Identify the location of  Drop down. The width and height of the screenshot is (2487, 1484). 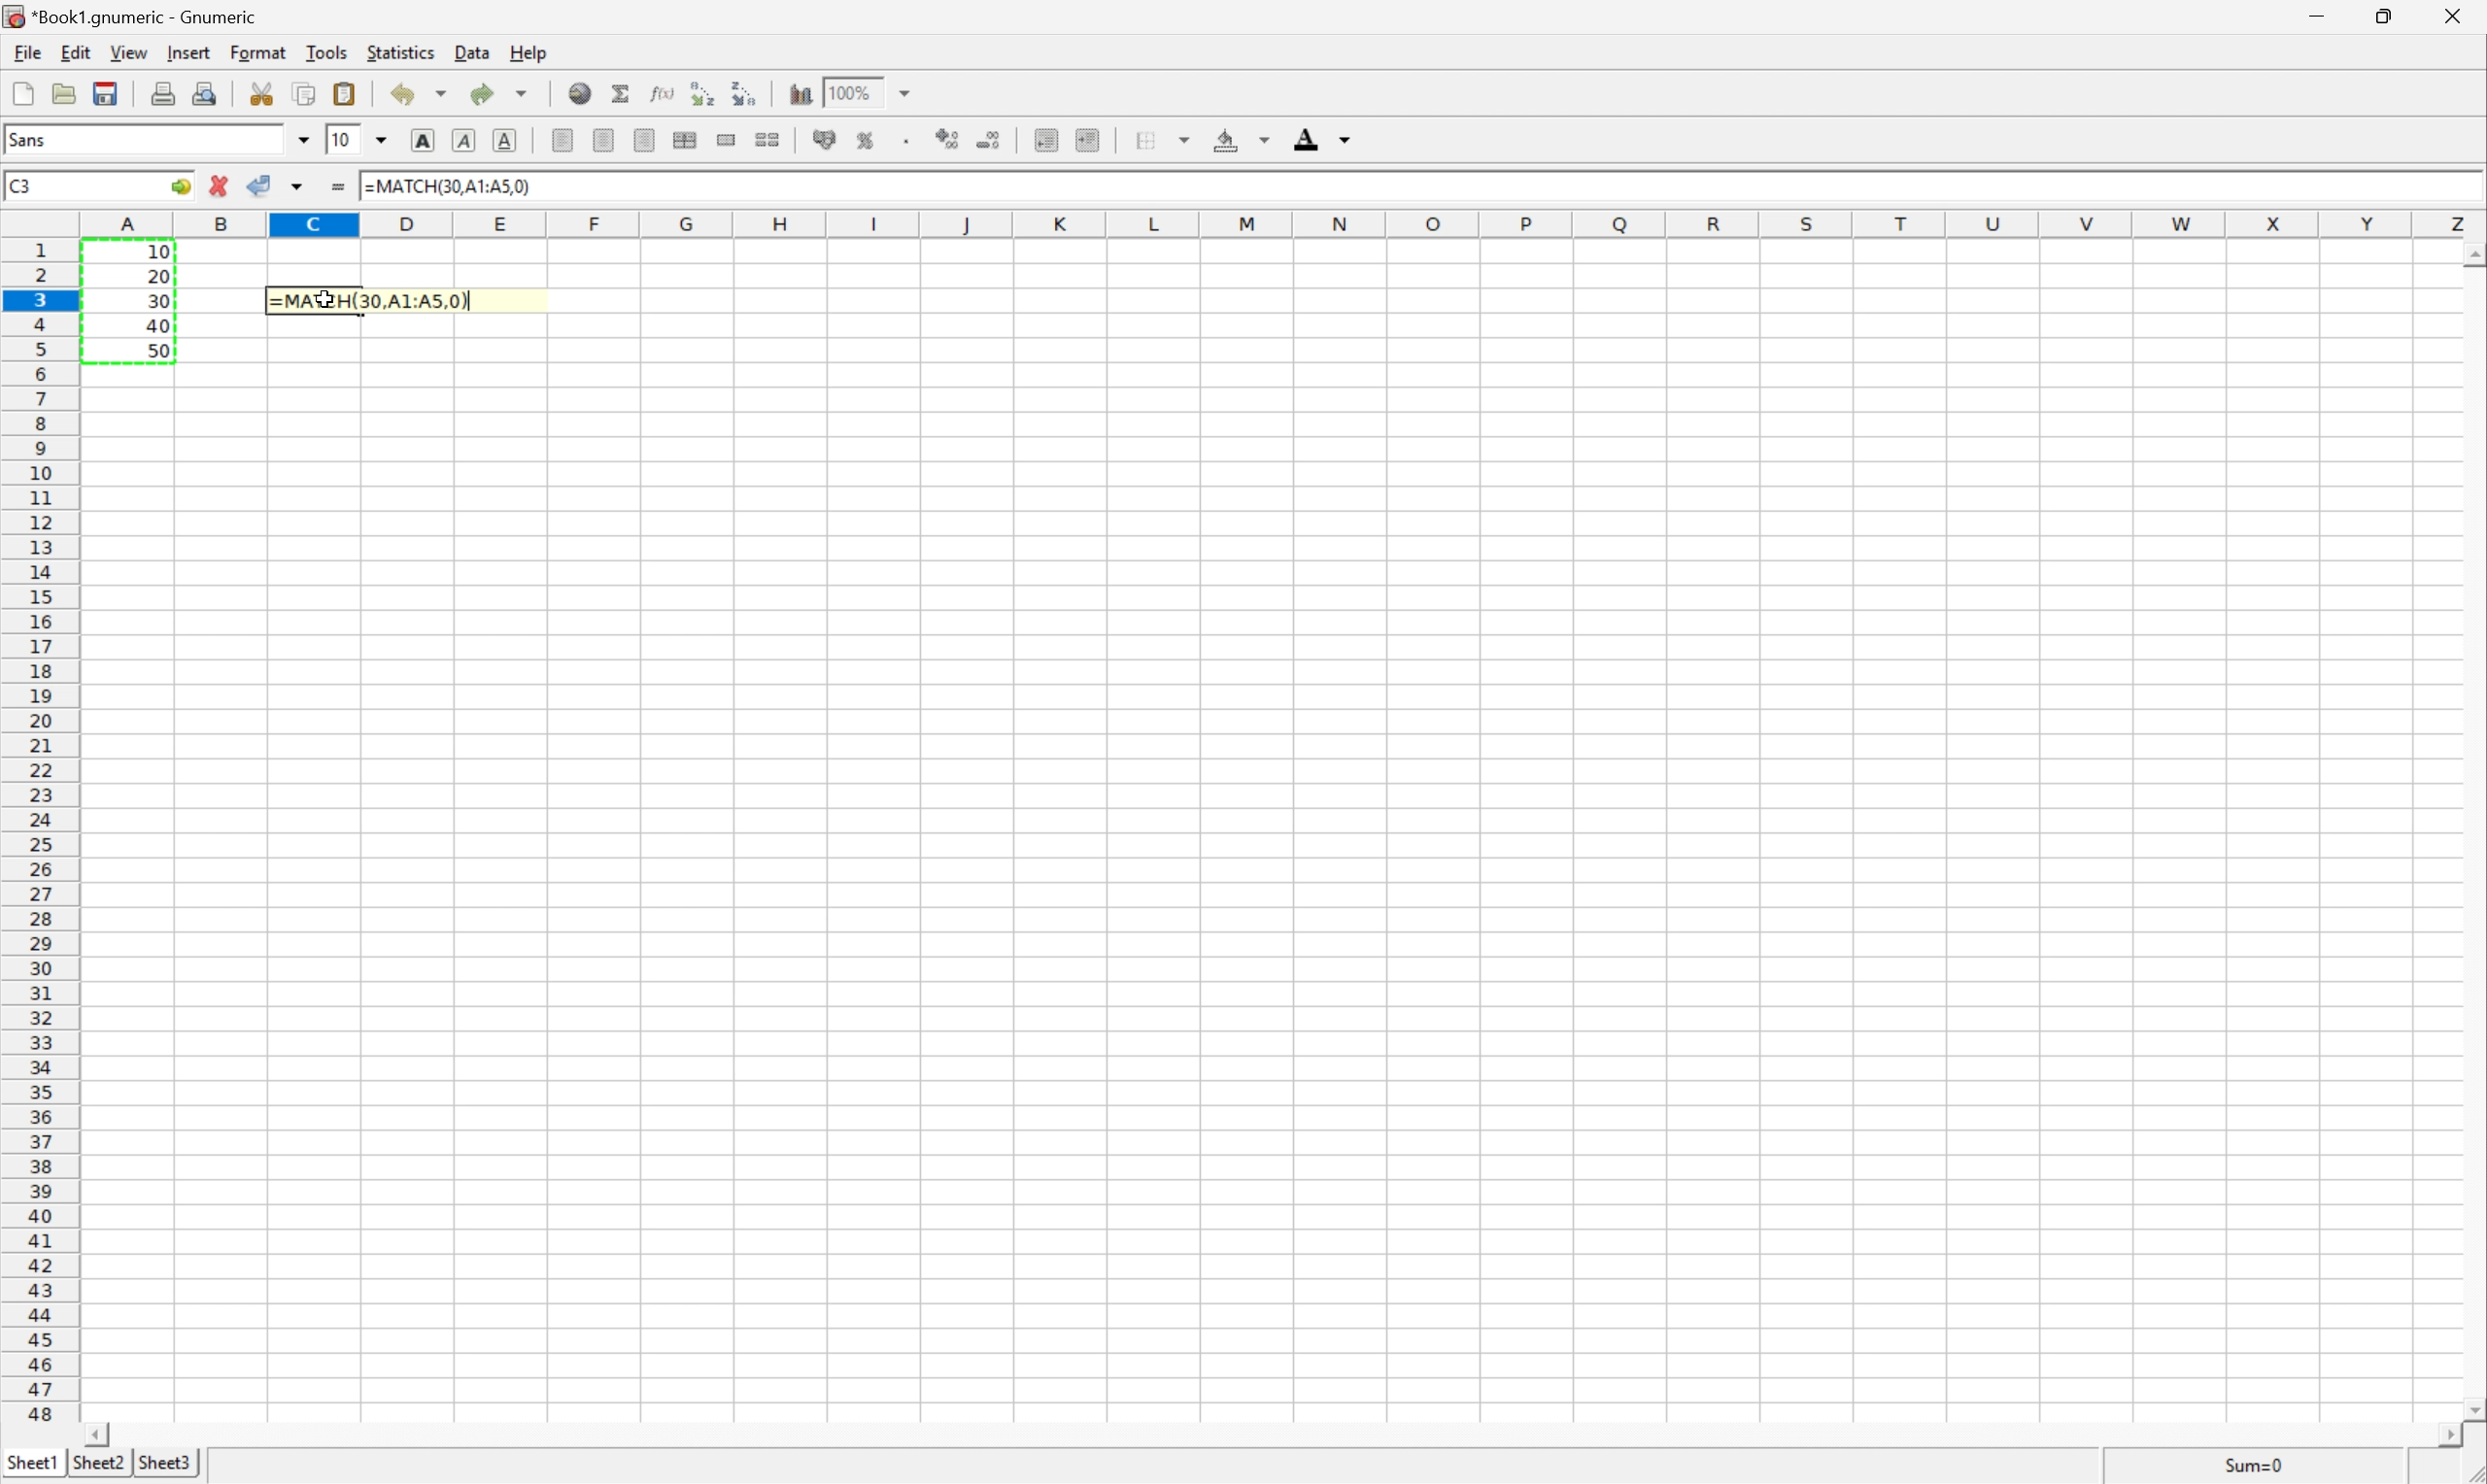
(302, 136).